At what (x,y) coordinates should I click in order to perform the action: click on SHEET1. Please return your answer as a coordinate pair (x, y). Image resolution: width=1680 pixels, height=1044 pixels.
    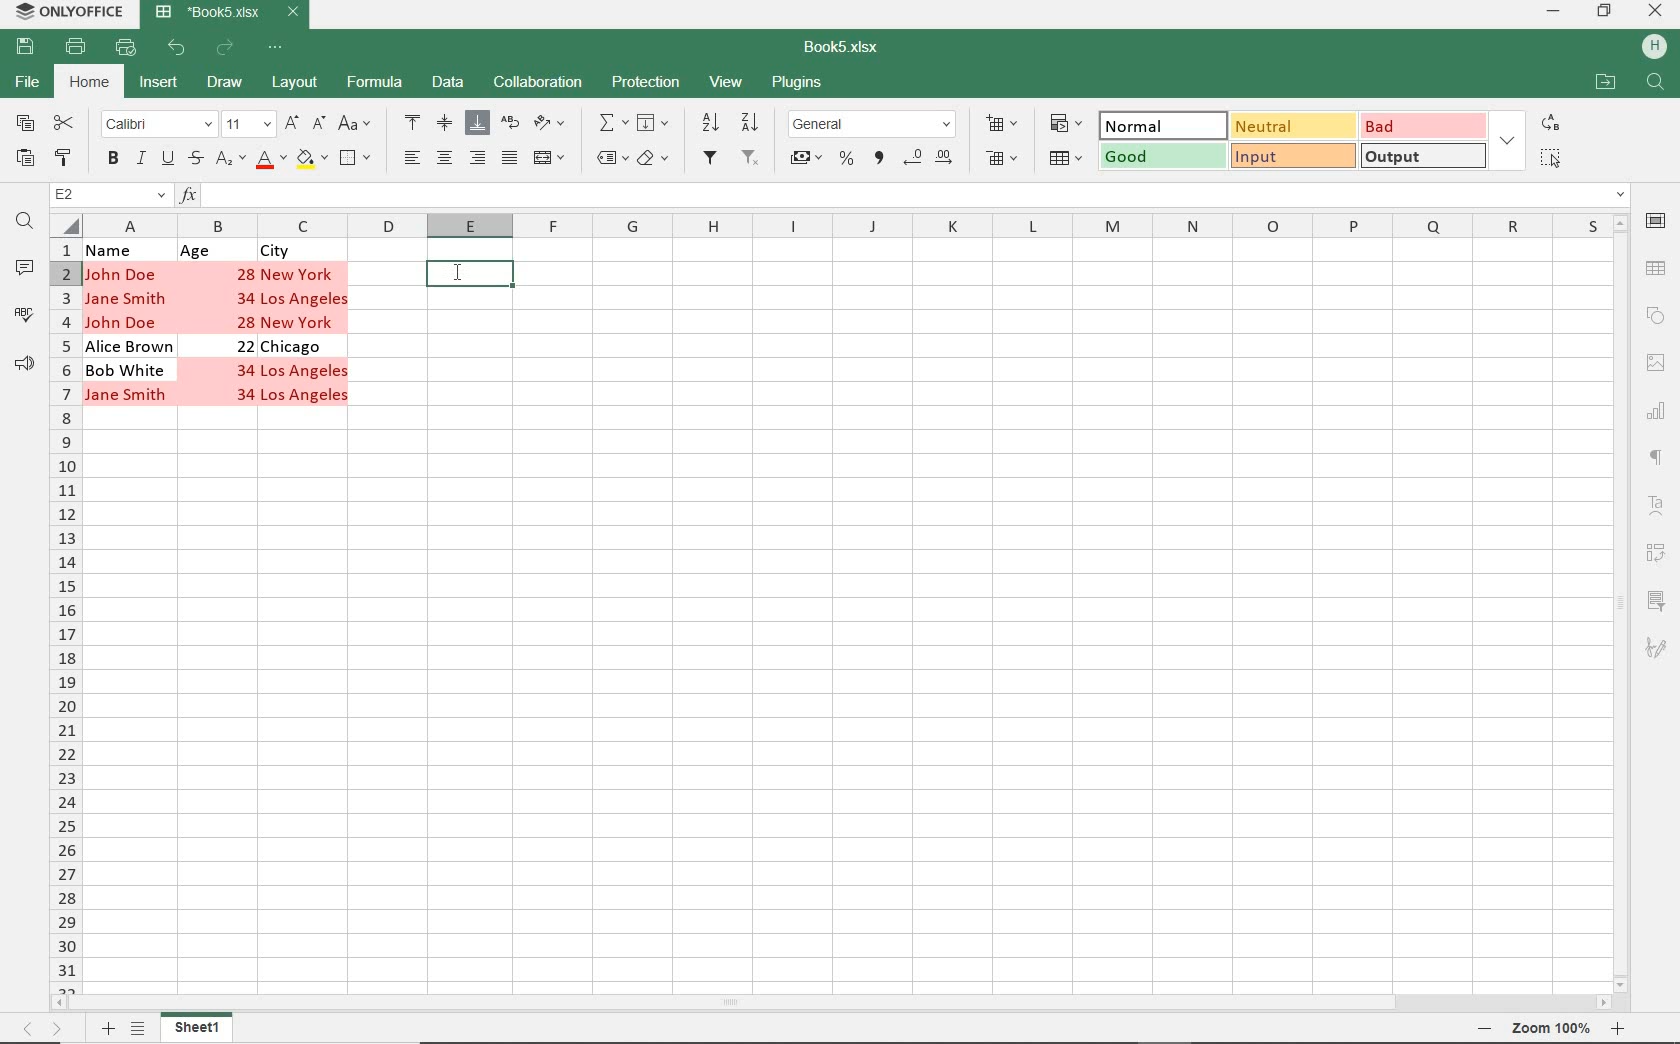
    Looking at the image, I should click on (198, 1029).